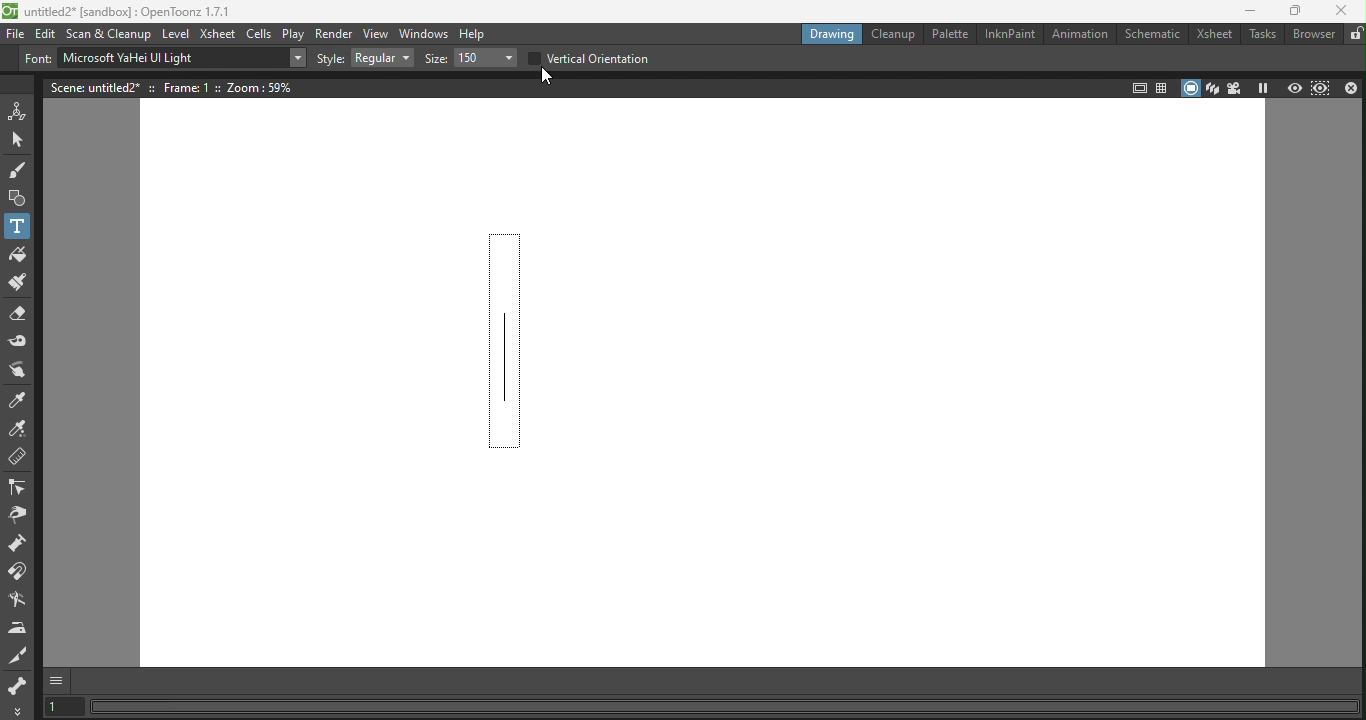 The height and width of the screenshot is (720, 1366). I want to click on Finger tool, so click(21, 369).